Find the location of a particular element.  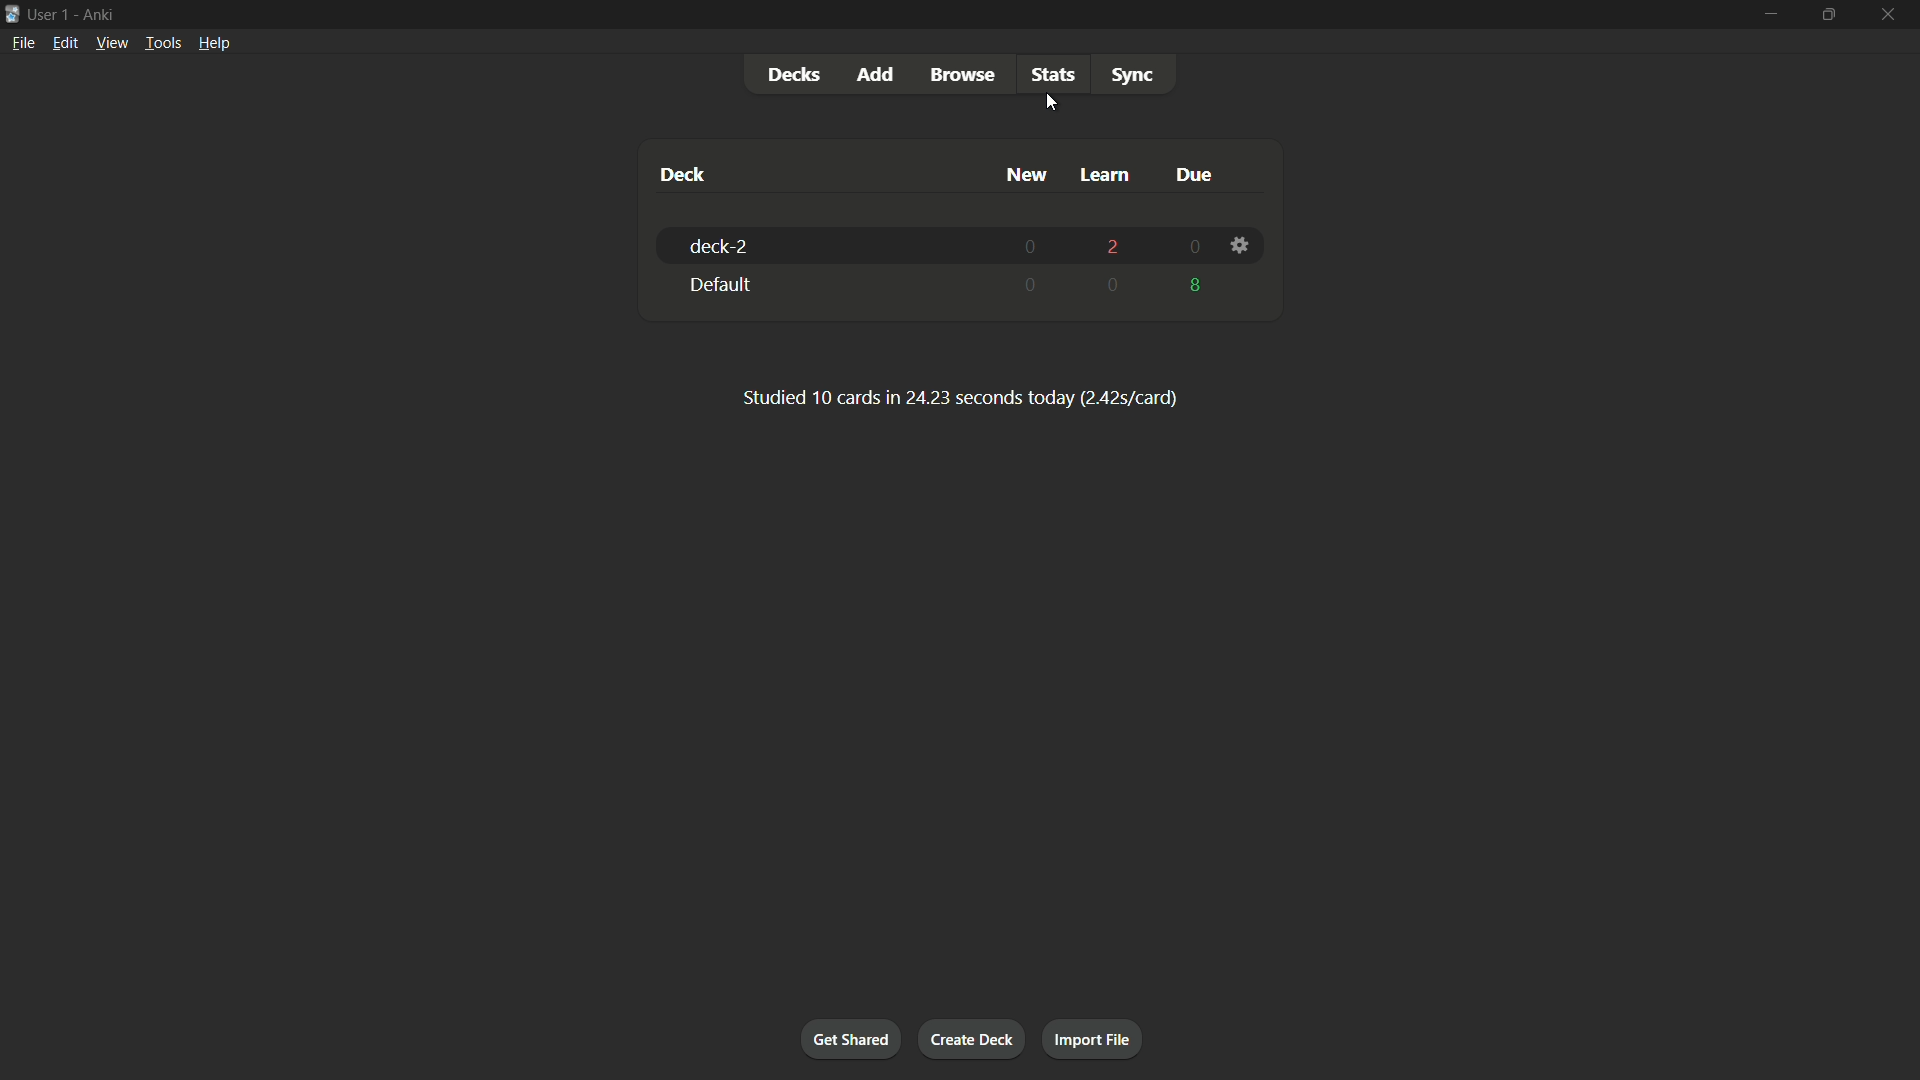

Add is located at coordinates (874, 76).